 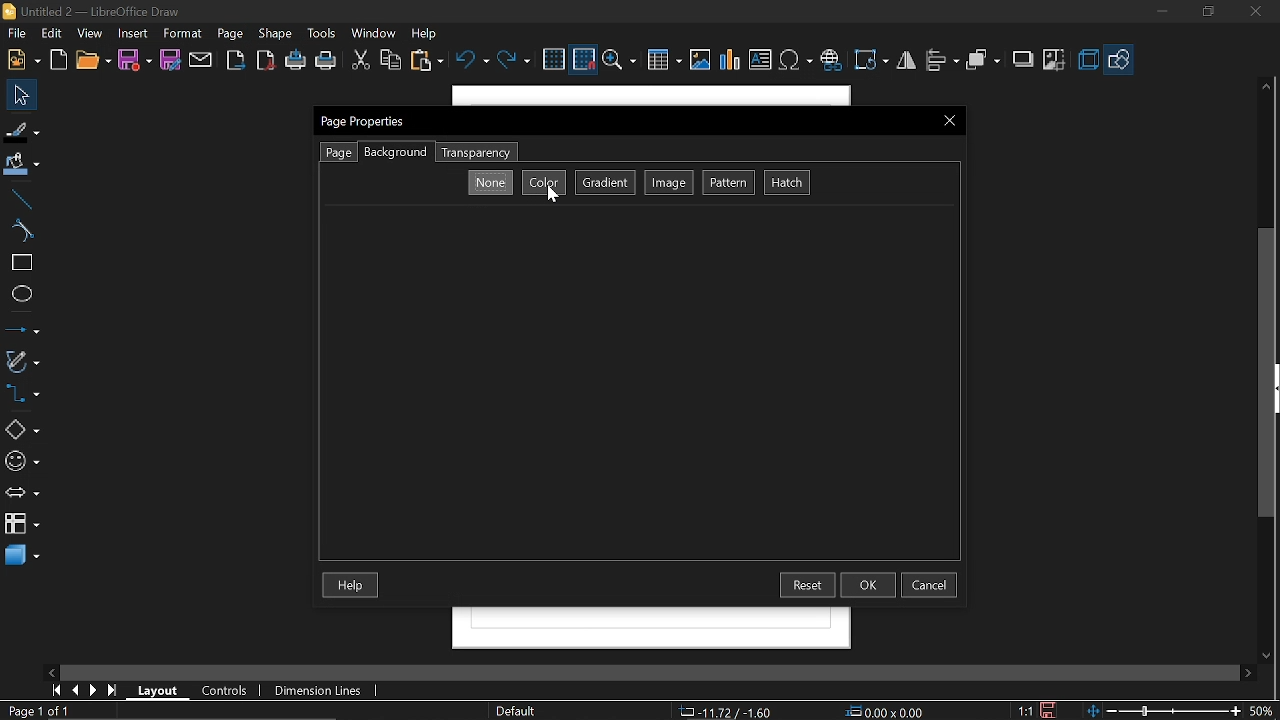 I want to click on Help, so click(x=349, y=585).